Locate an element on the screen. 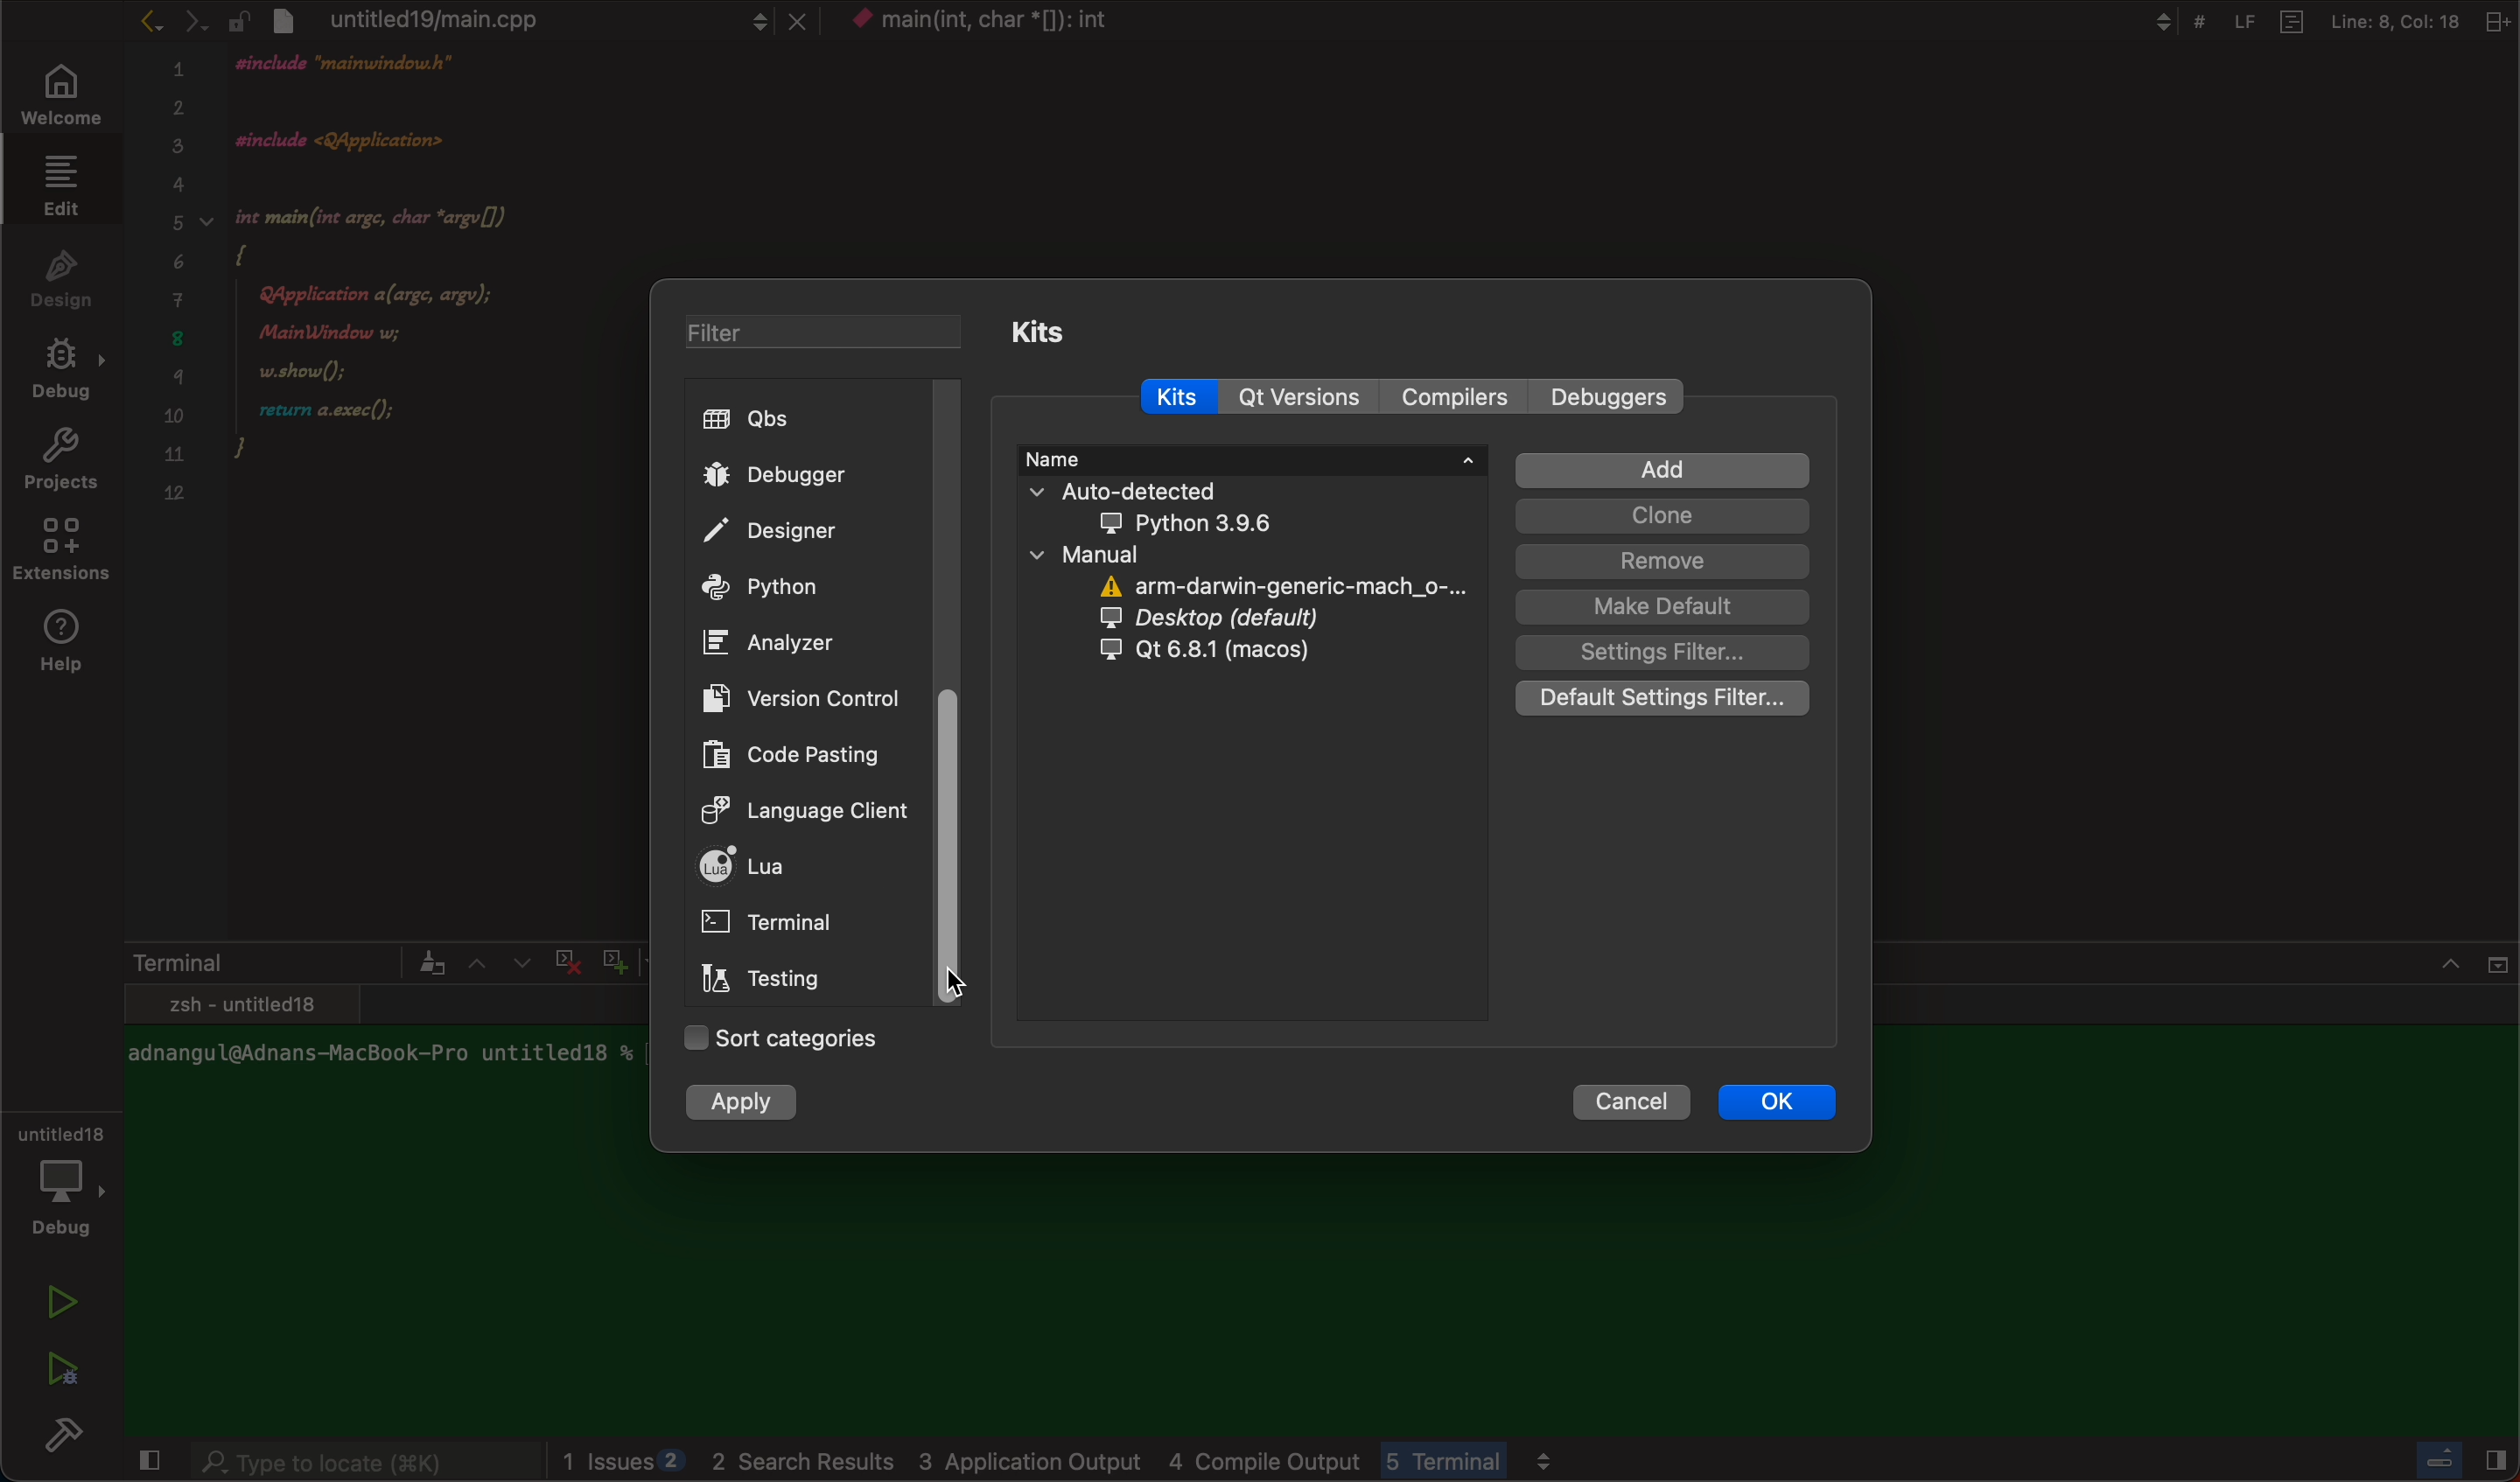 The height and width of the screenshot is (1482, 2520). make default  is located at coordinates (1661, 607).